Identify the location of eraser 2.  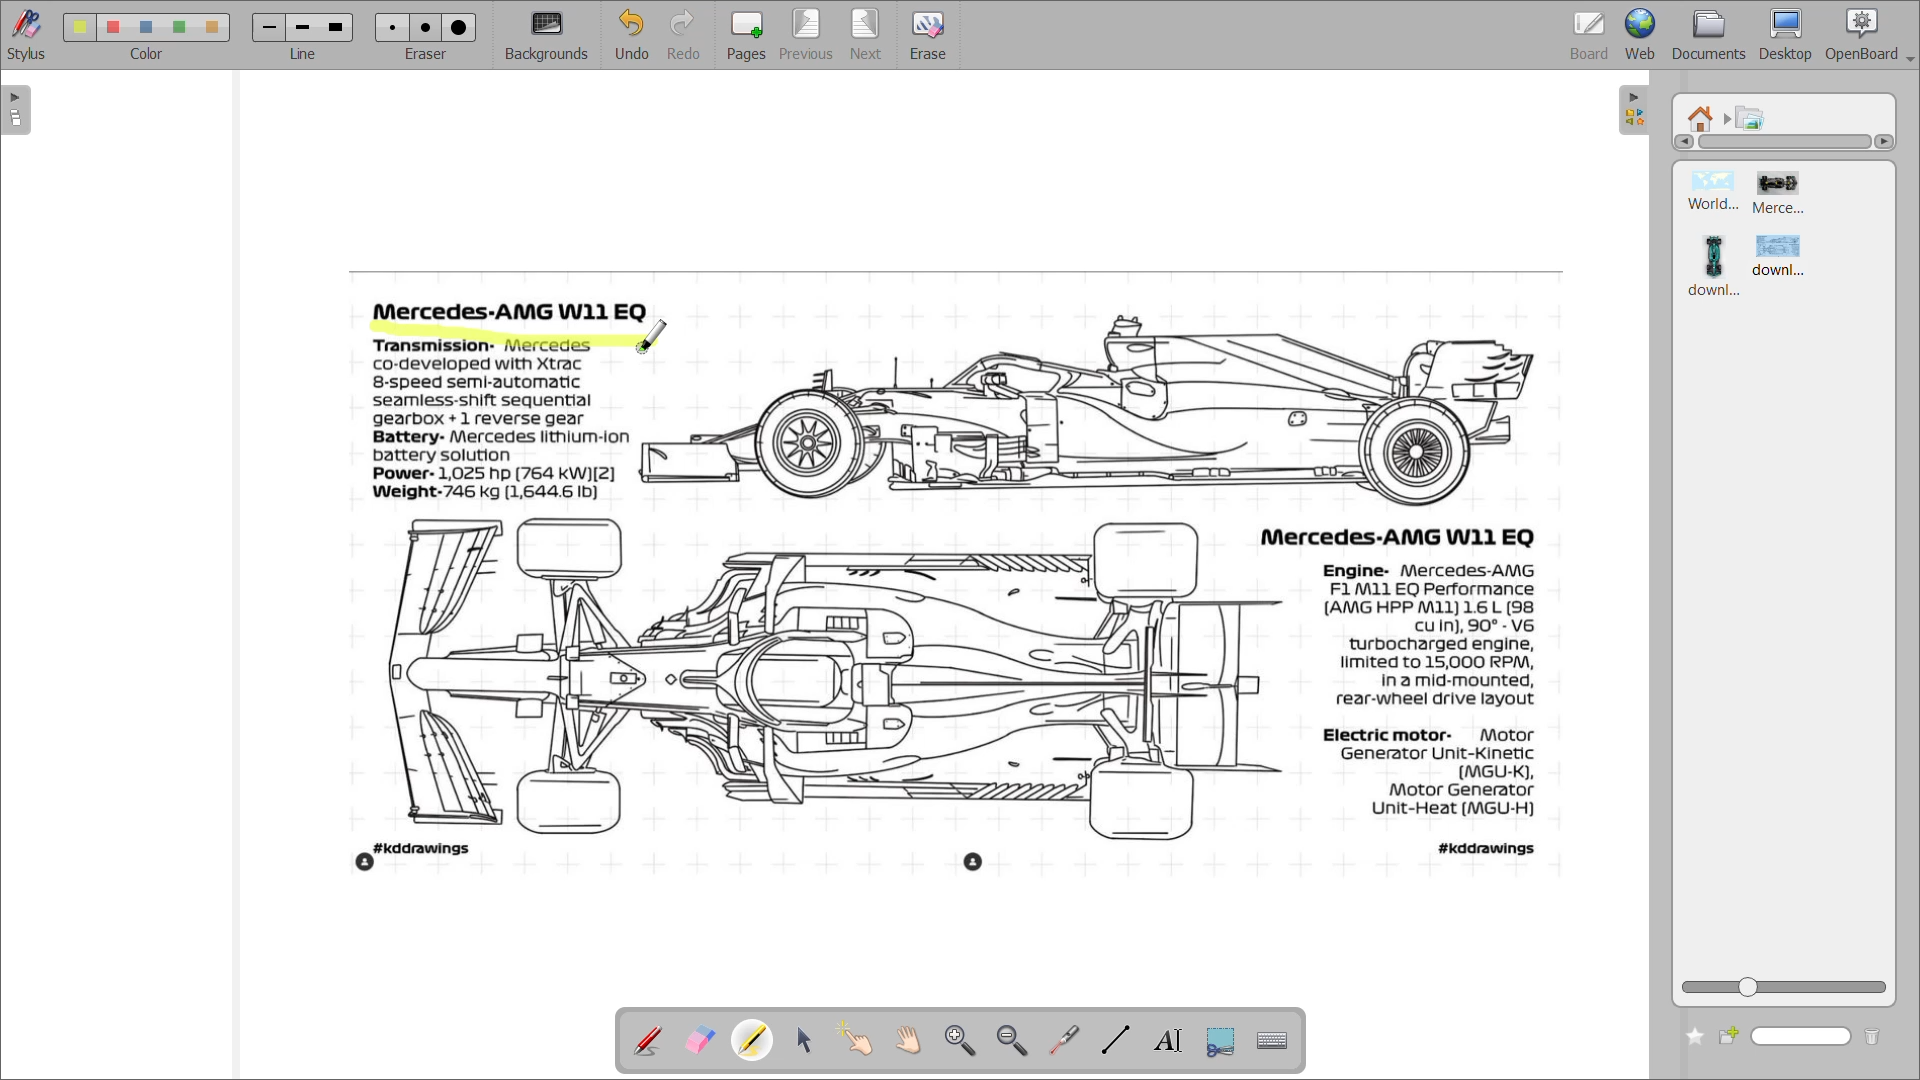
(427, 26).